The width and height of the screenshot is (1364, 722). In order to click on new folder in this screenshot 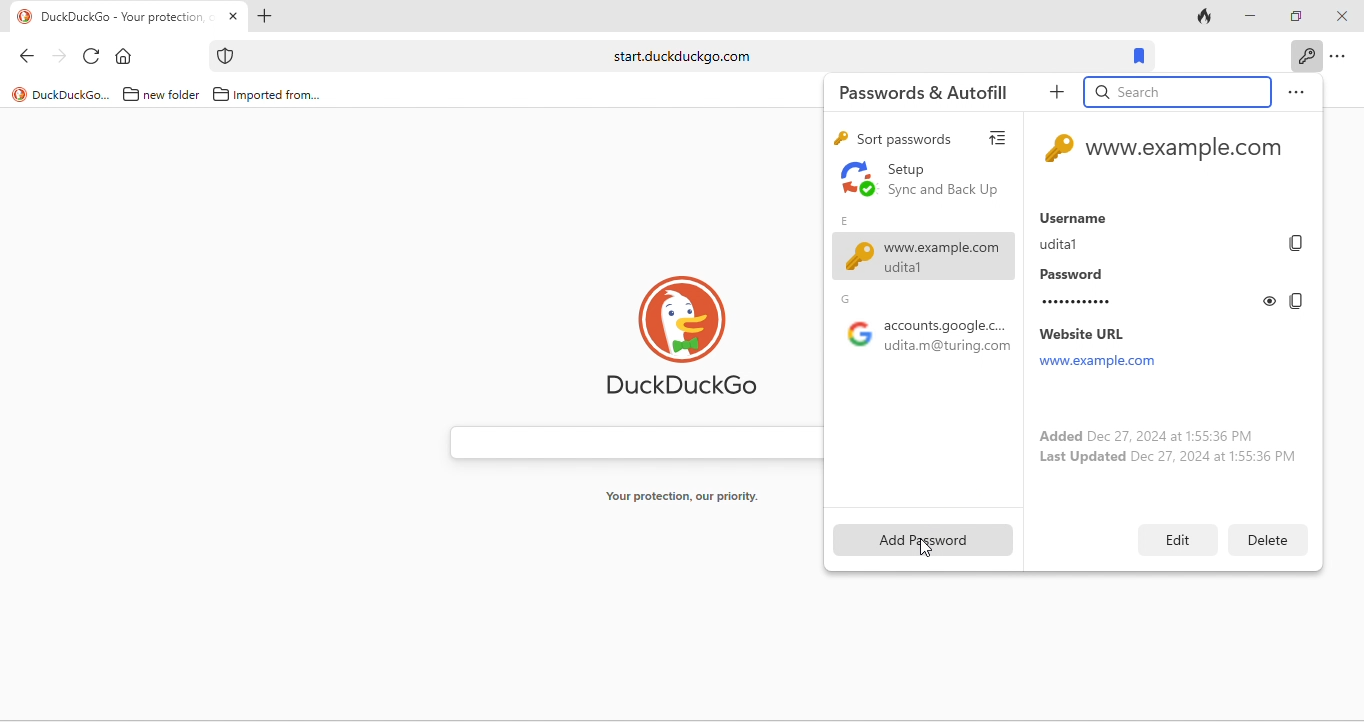, I will do `click(173, 96)`.